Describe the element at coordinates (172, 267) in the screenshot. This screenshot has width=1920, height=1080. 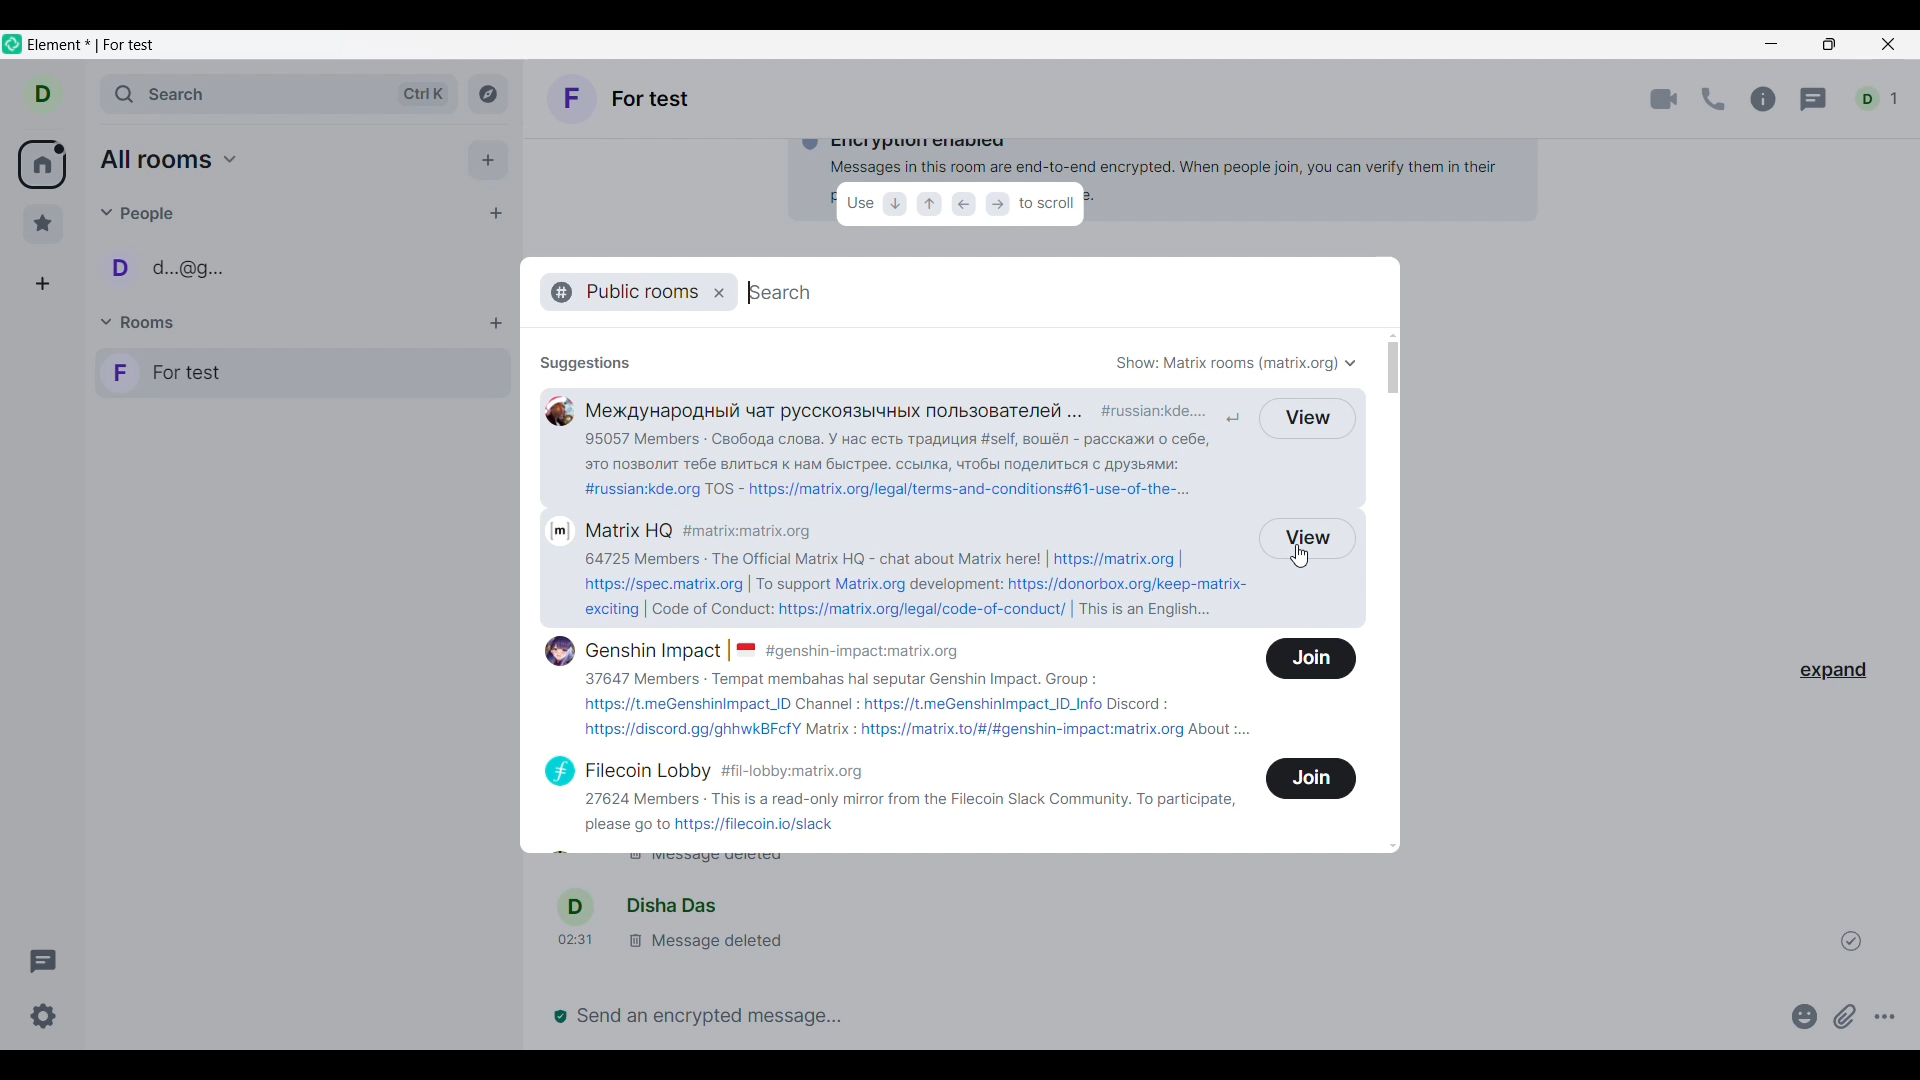
I see `Account under people` at that location.